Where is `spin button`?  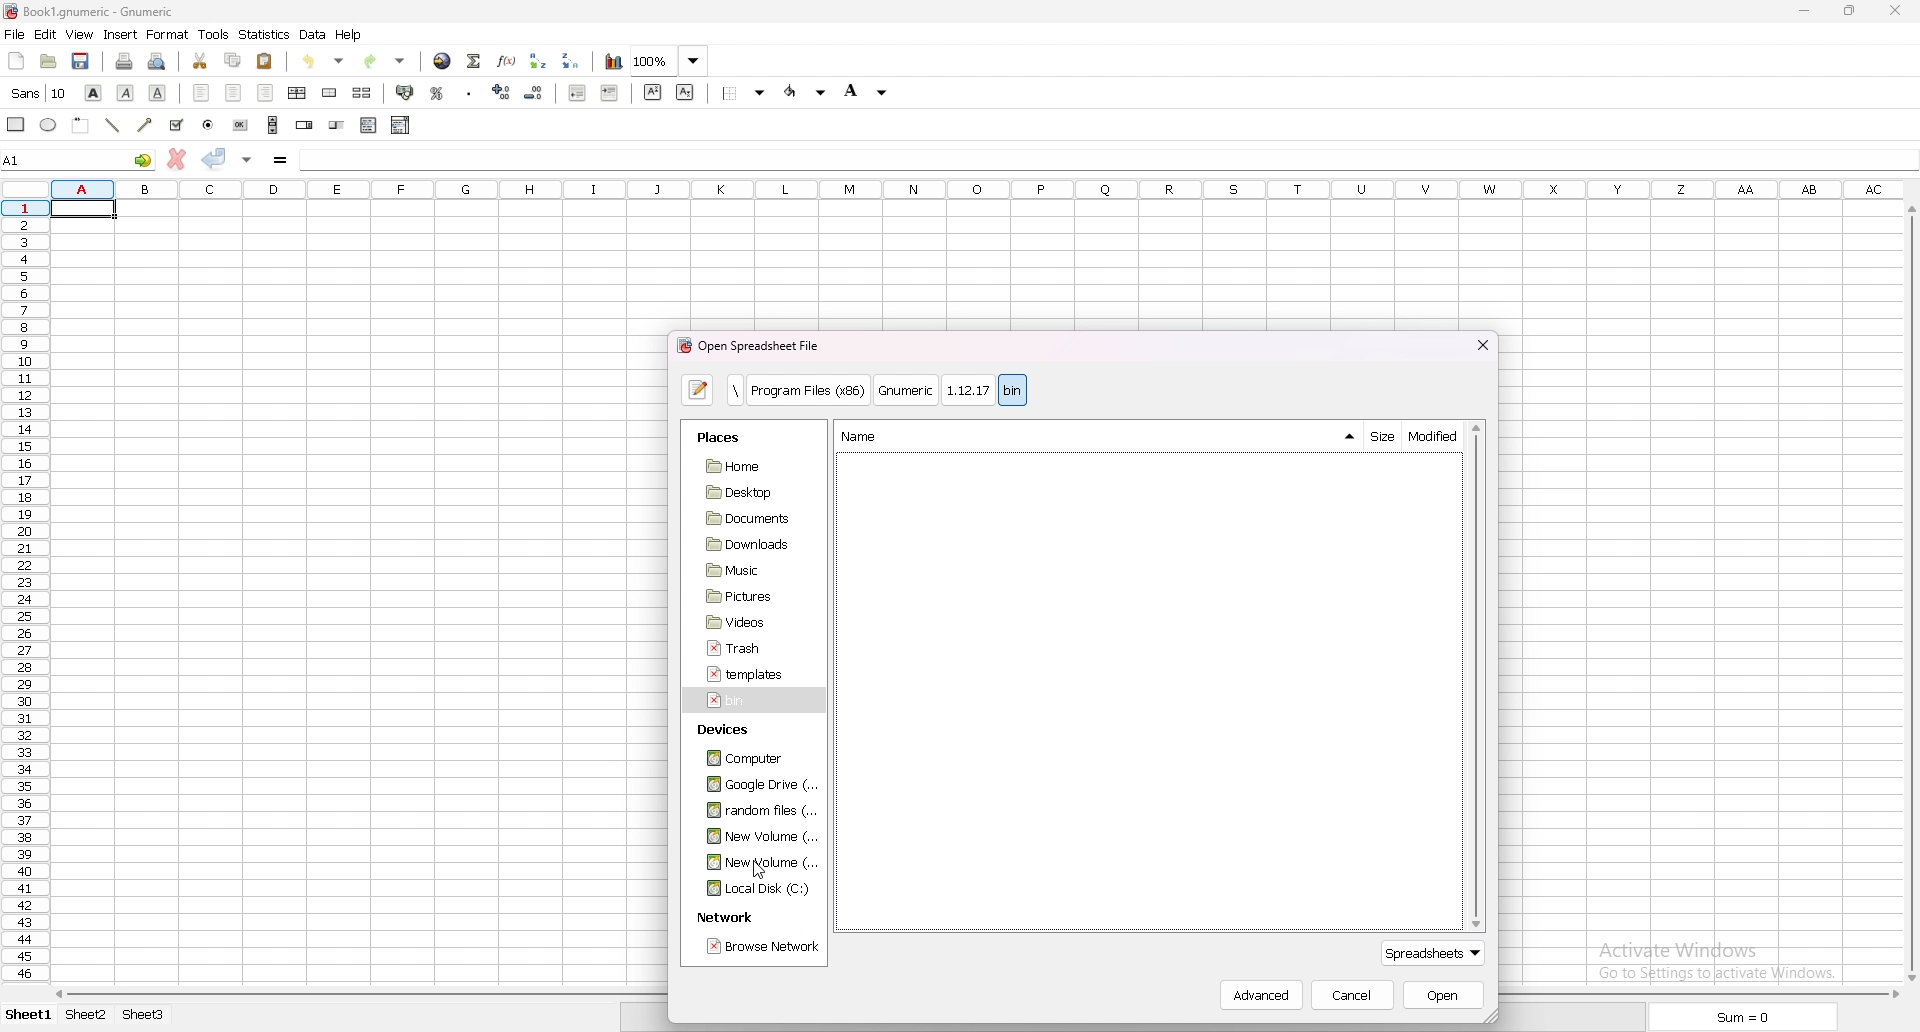
spin button is located at coordinates (306, 125).